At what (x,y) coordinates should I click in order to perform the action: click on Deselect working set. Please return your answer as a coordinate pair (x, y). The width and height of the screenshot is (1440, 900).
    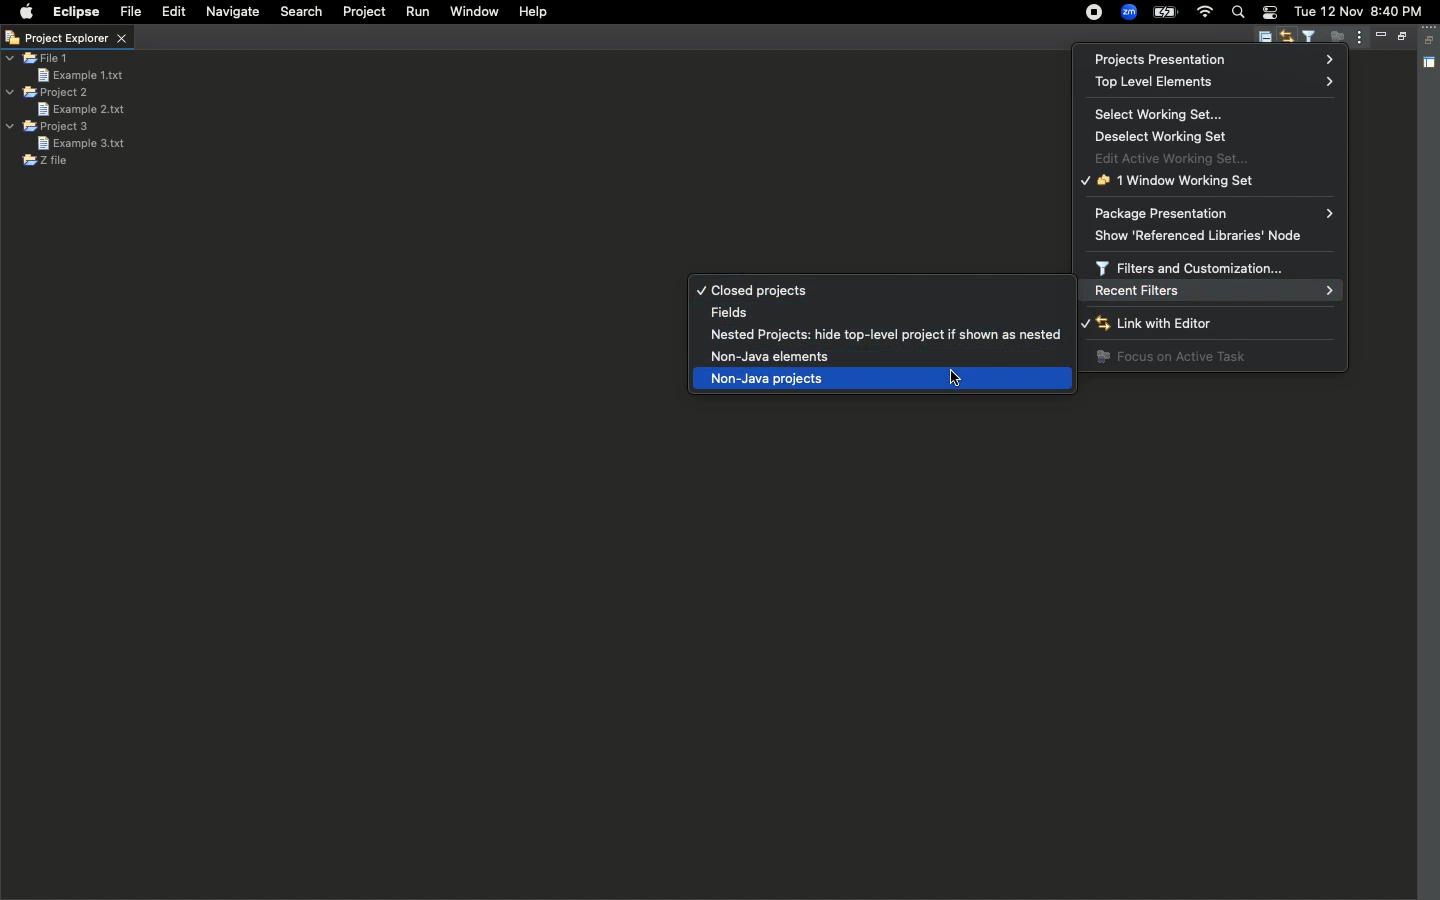
    Looking at the image, I should click on (1170, 136).